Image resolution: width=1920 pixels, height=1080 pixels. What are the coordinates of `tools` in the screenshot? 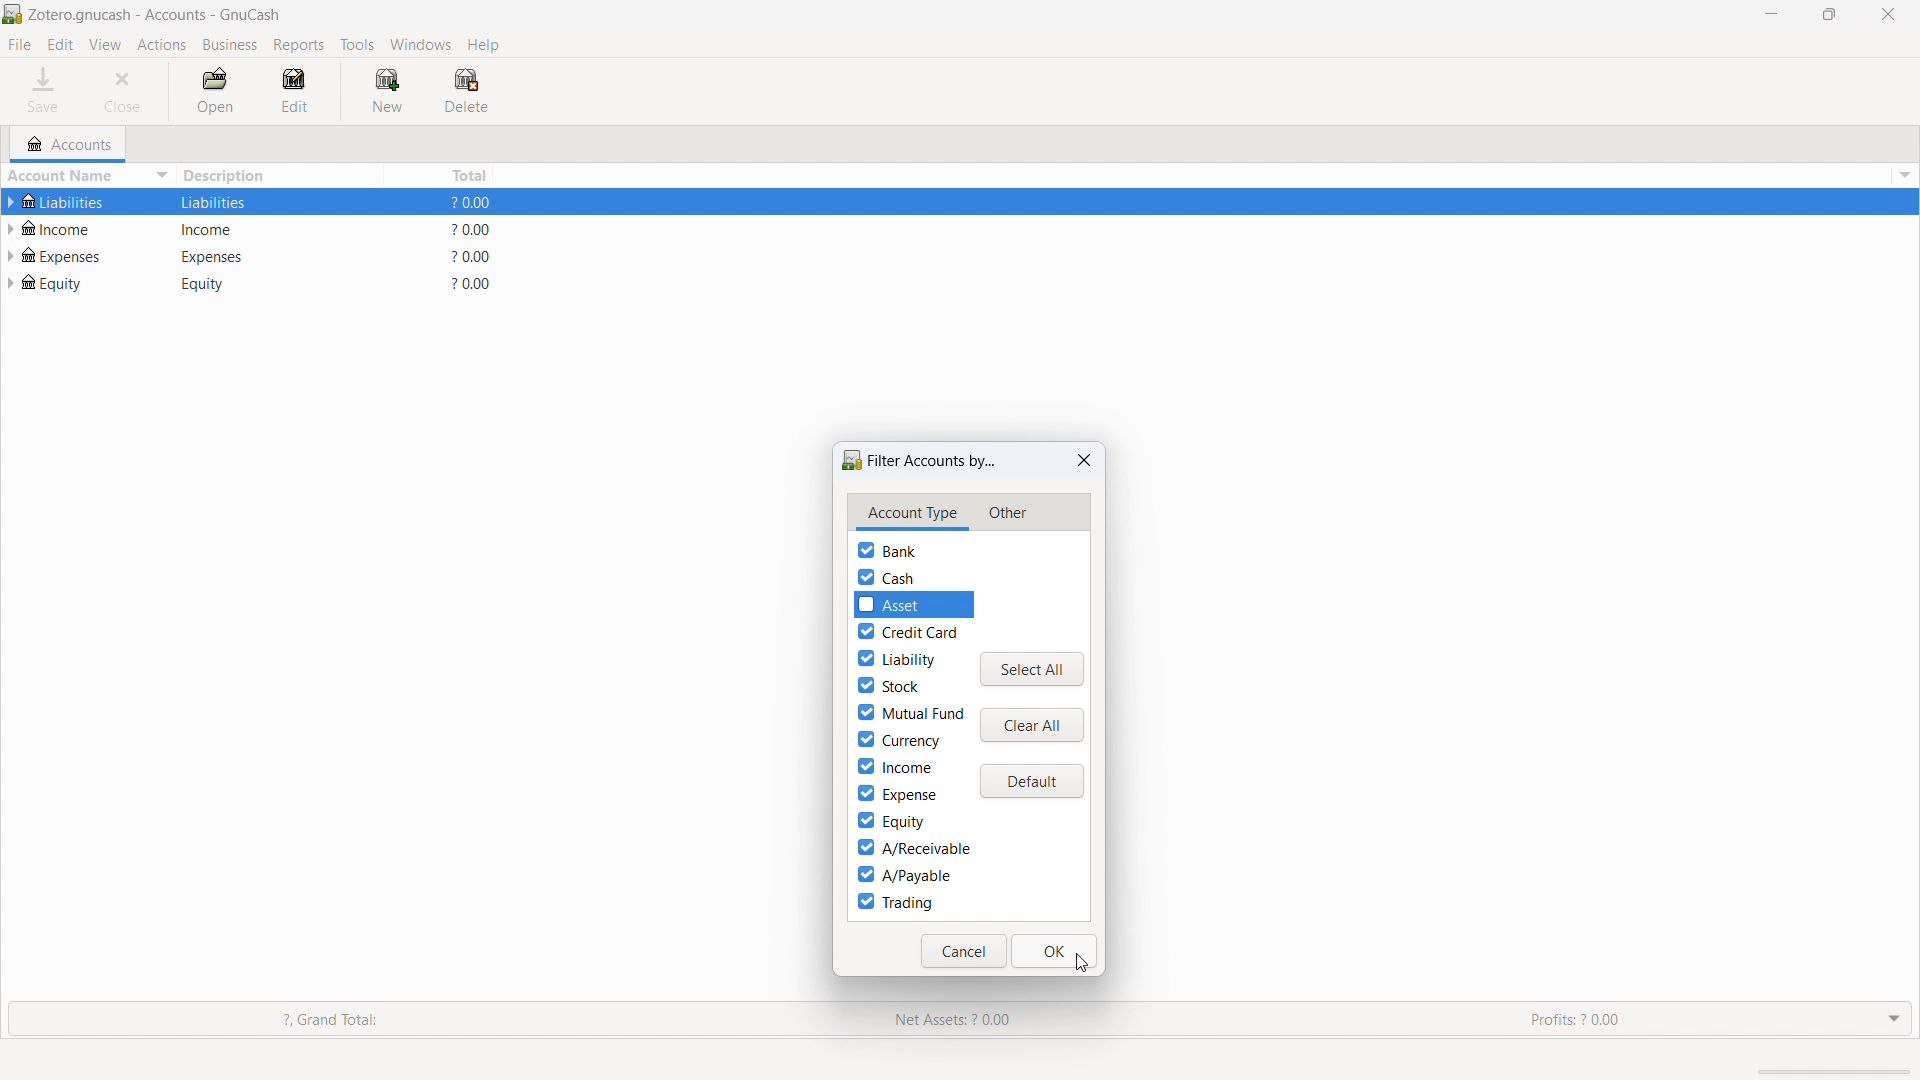 It's located at (357, 45).